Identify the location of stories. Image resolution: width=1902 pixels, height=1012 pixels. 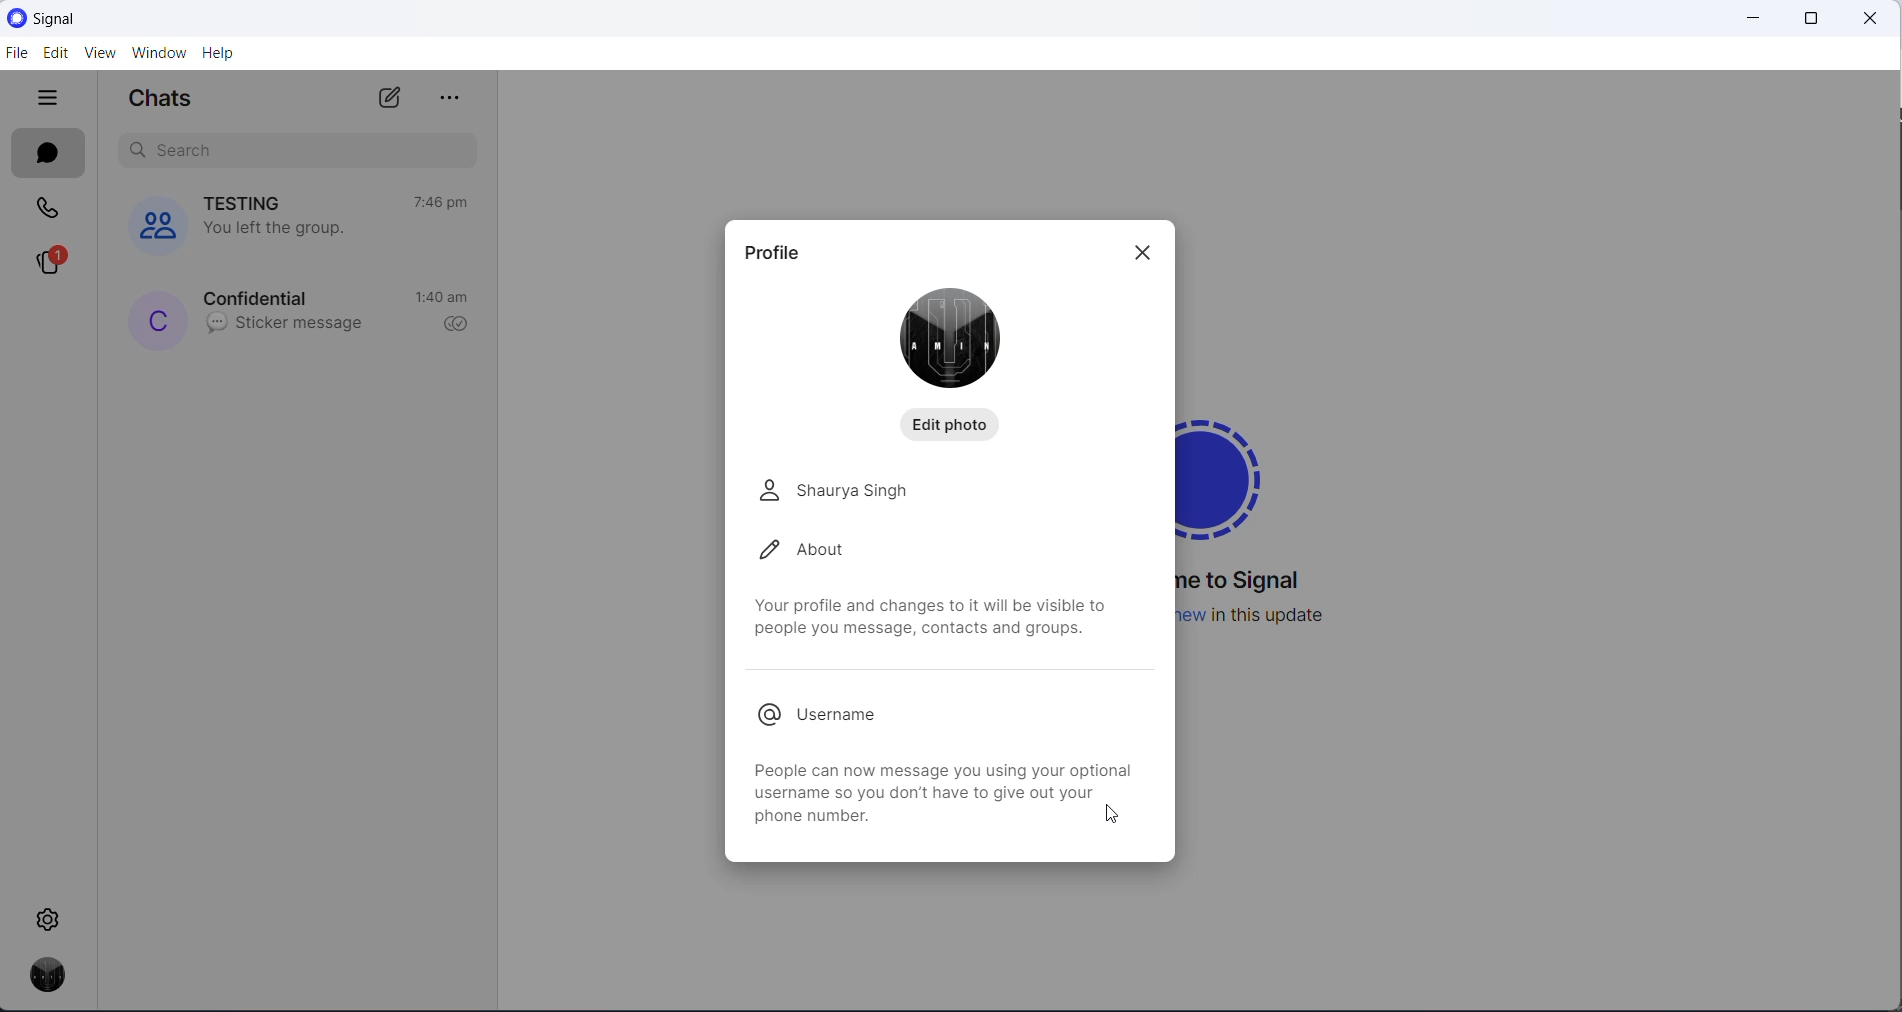
(49, 262).